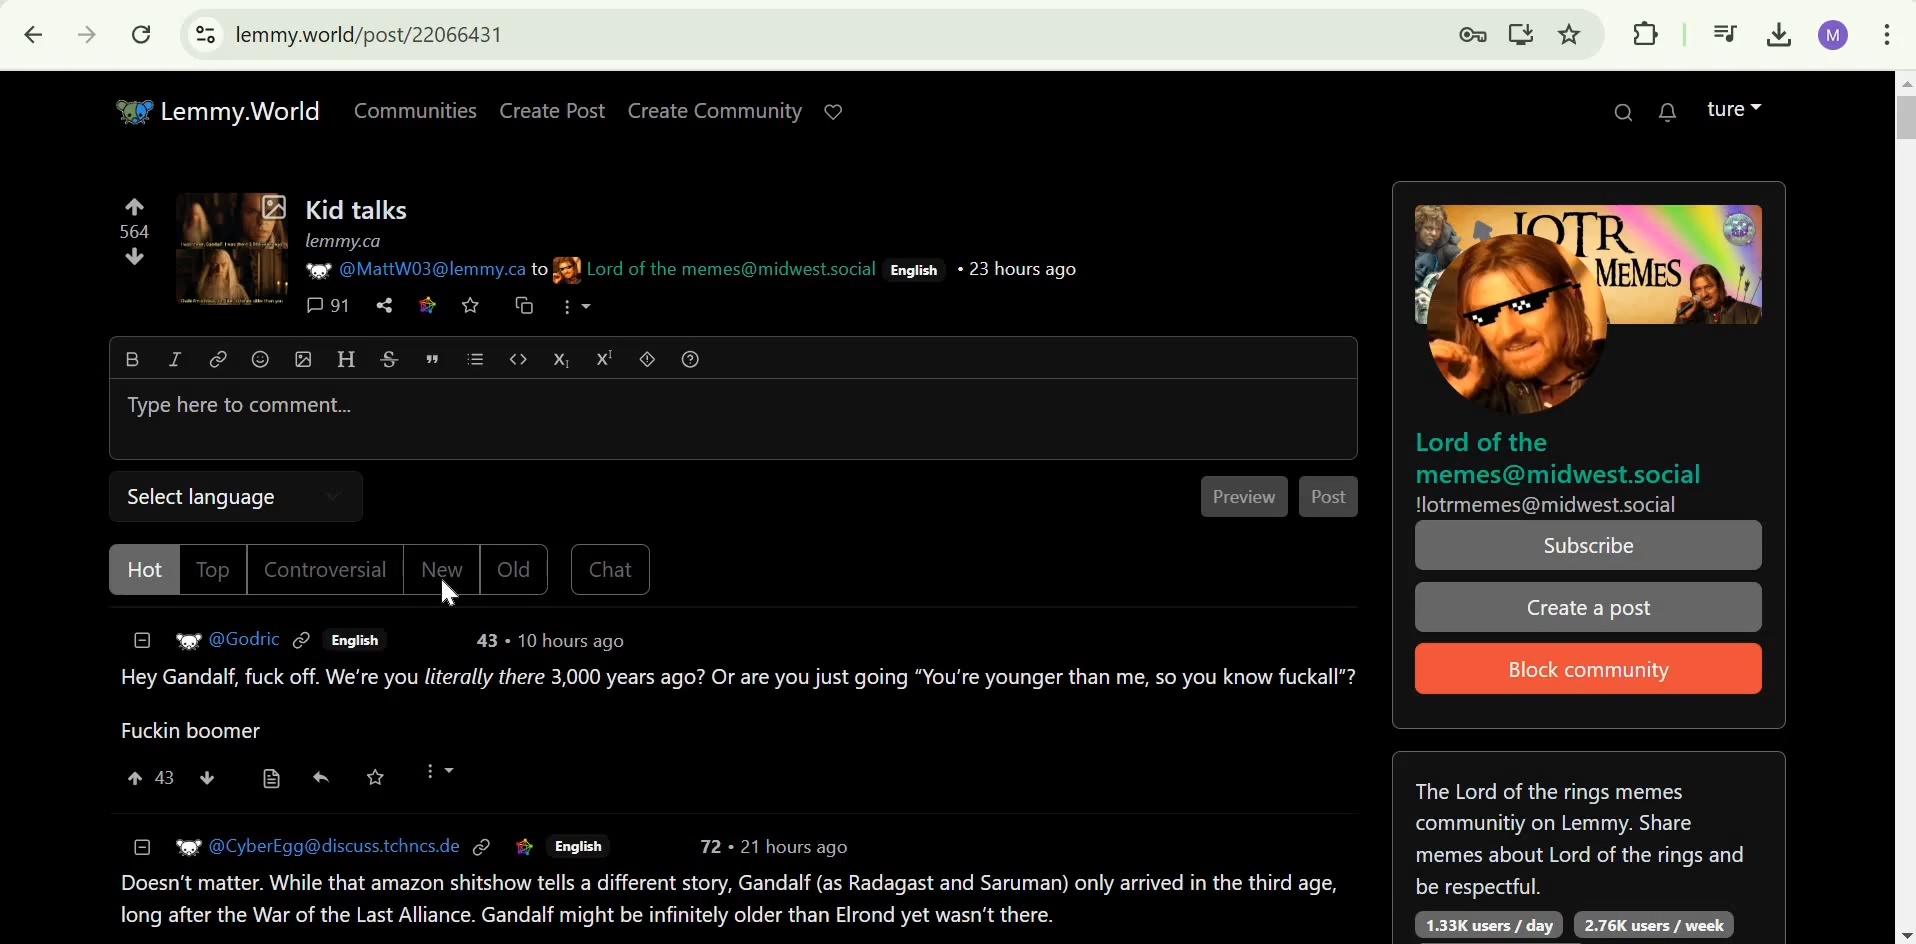 The width and height of the screenshot is (1916, 944). I want to click on picture, so click(566, 270).